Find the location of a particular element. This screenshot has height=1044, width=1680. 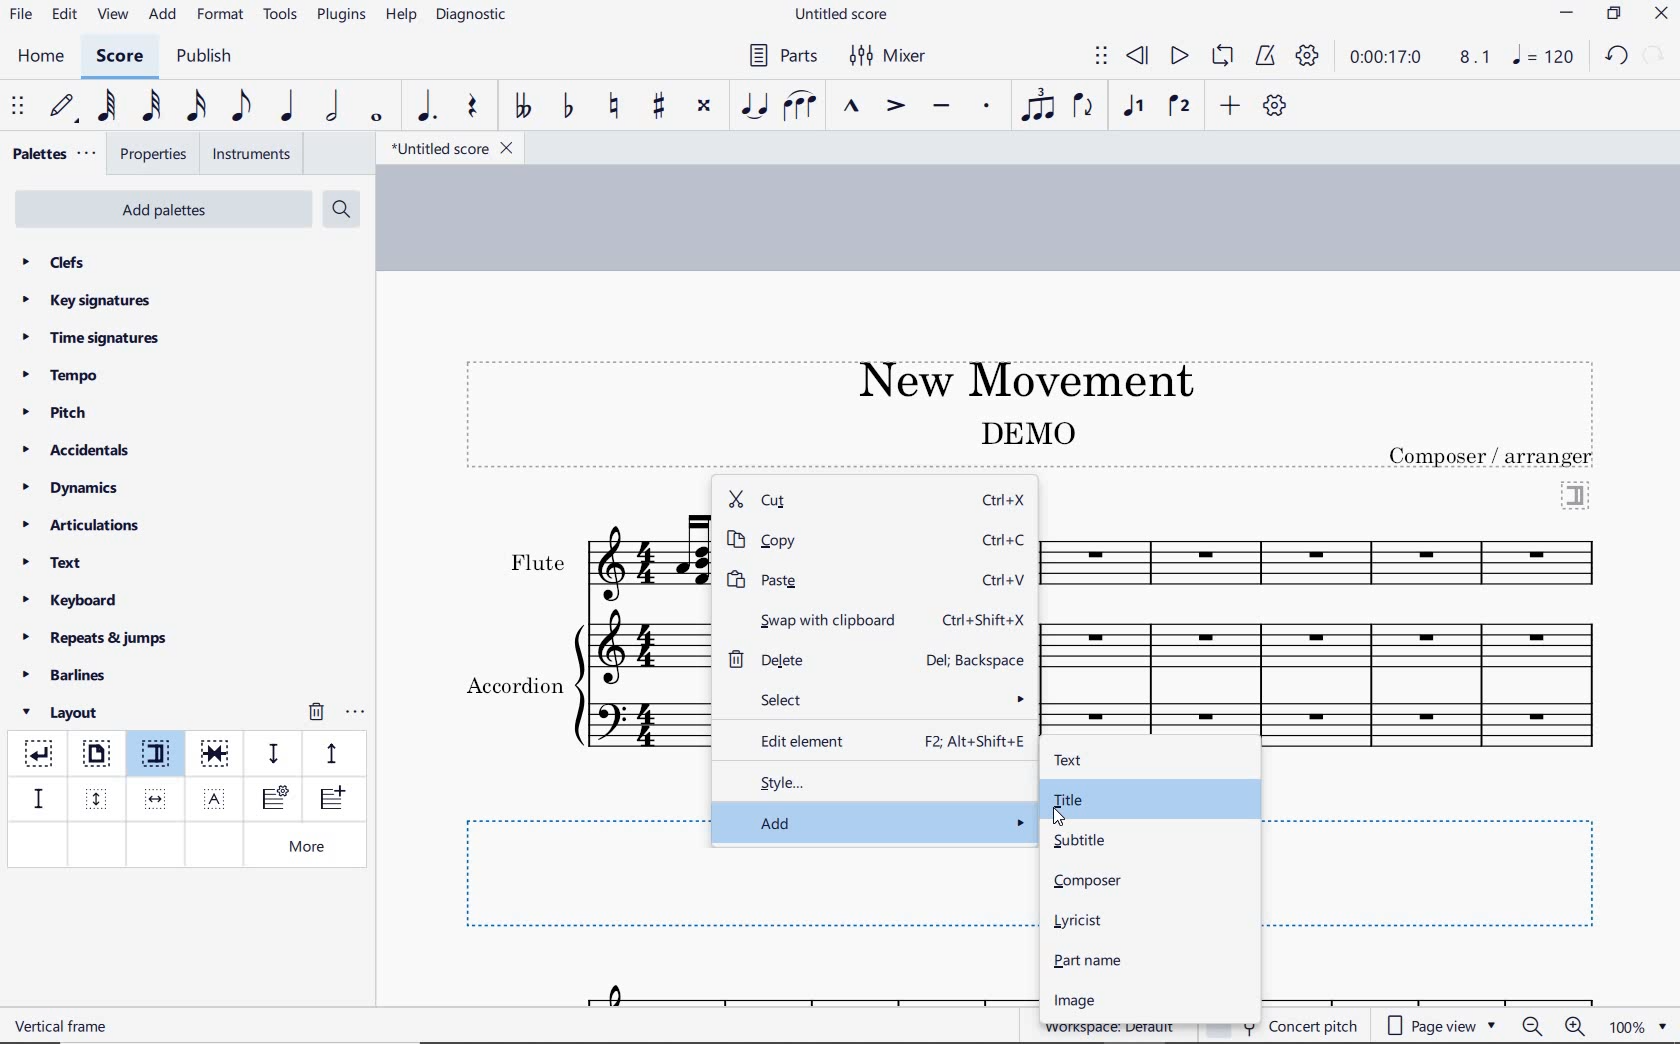

toggle sharp is located at coordinates (661, 107).